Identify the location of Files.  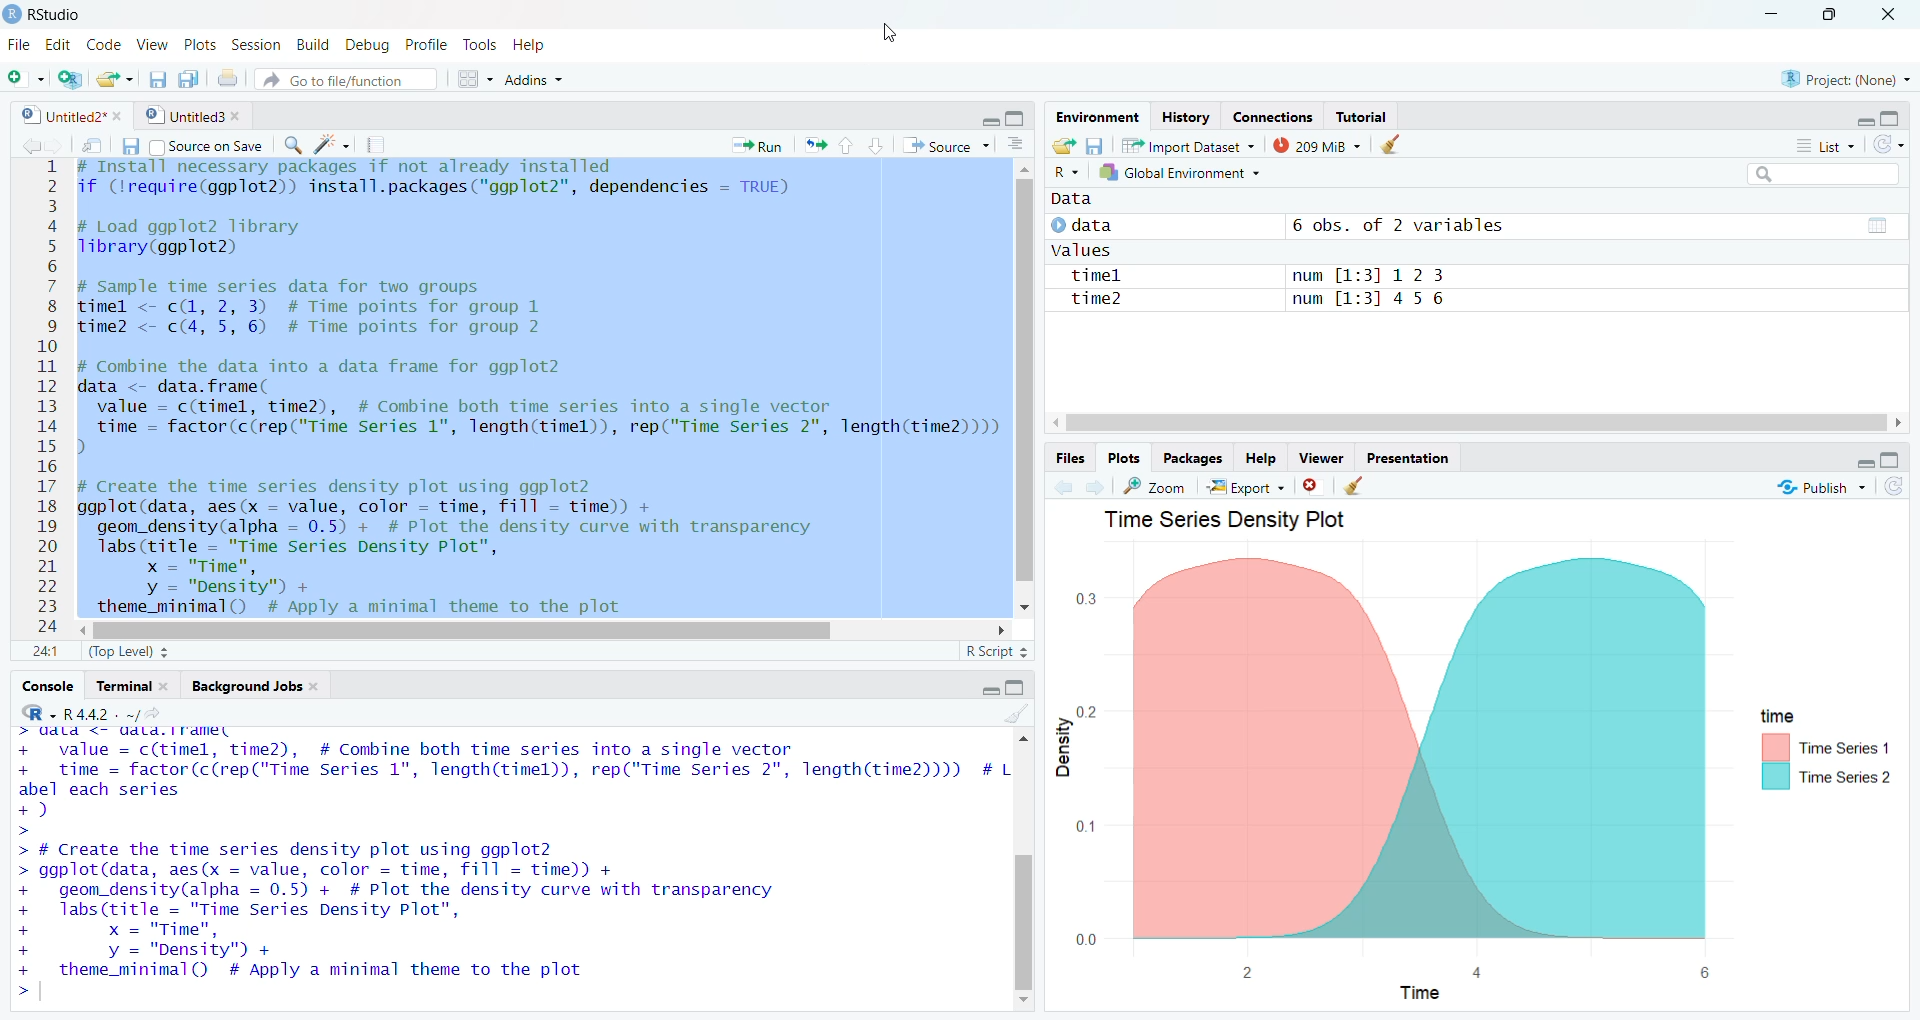
(1070, 458).